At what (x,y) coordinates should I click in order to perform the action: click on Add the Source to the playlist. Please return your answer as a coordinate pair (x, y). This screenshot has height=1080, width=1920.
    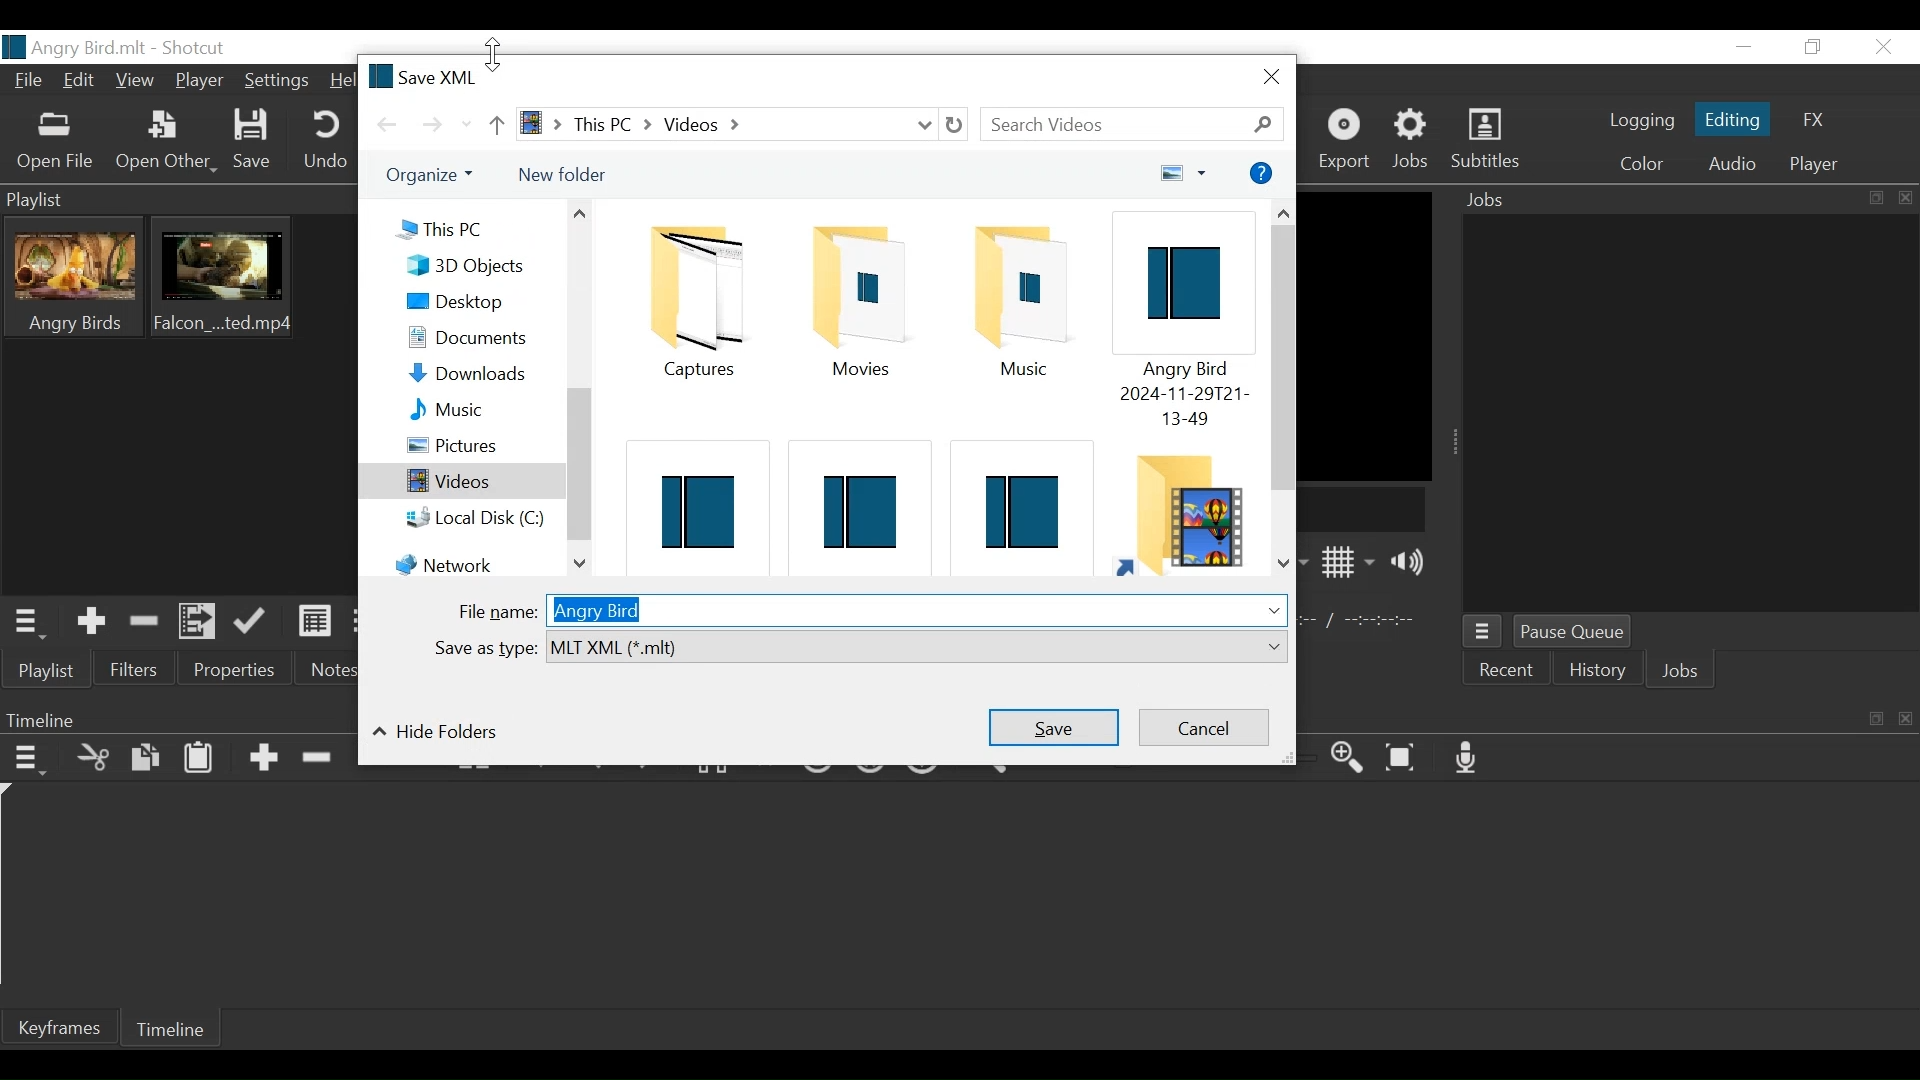
    Looking at the image, I should click on (92, 622).